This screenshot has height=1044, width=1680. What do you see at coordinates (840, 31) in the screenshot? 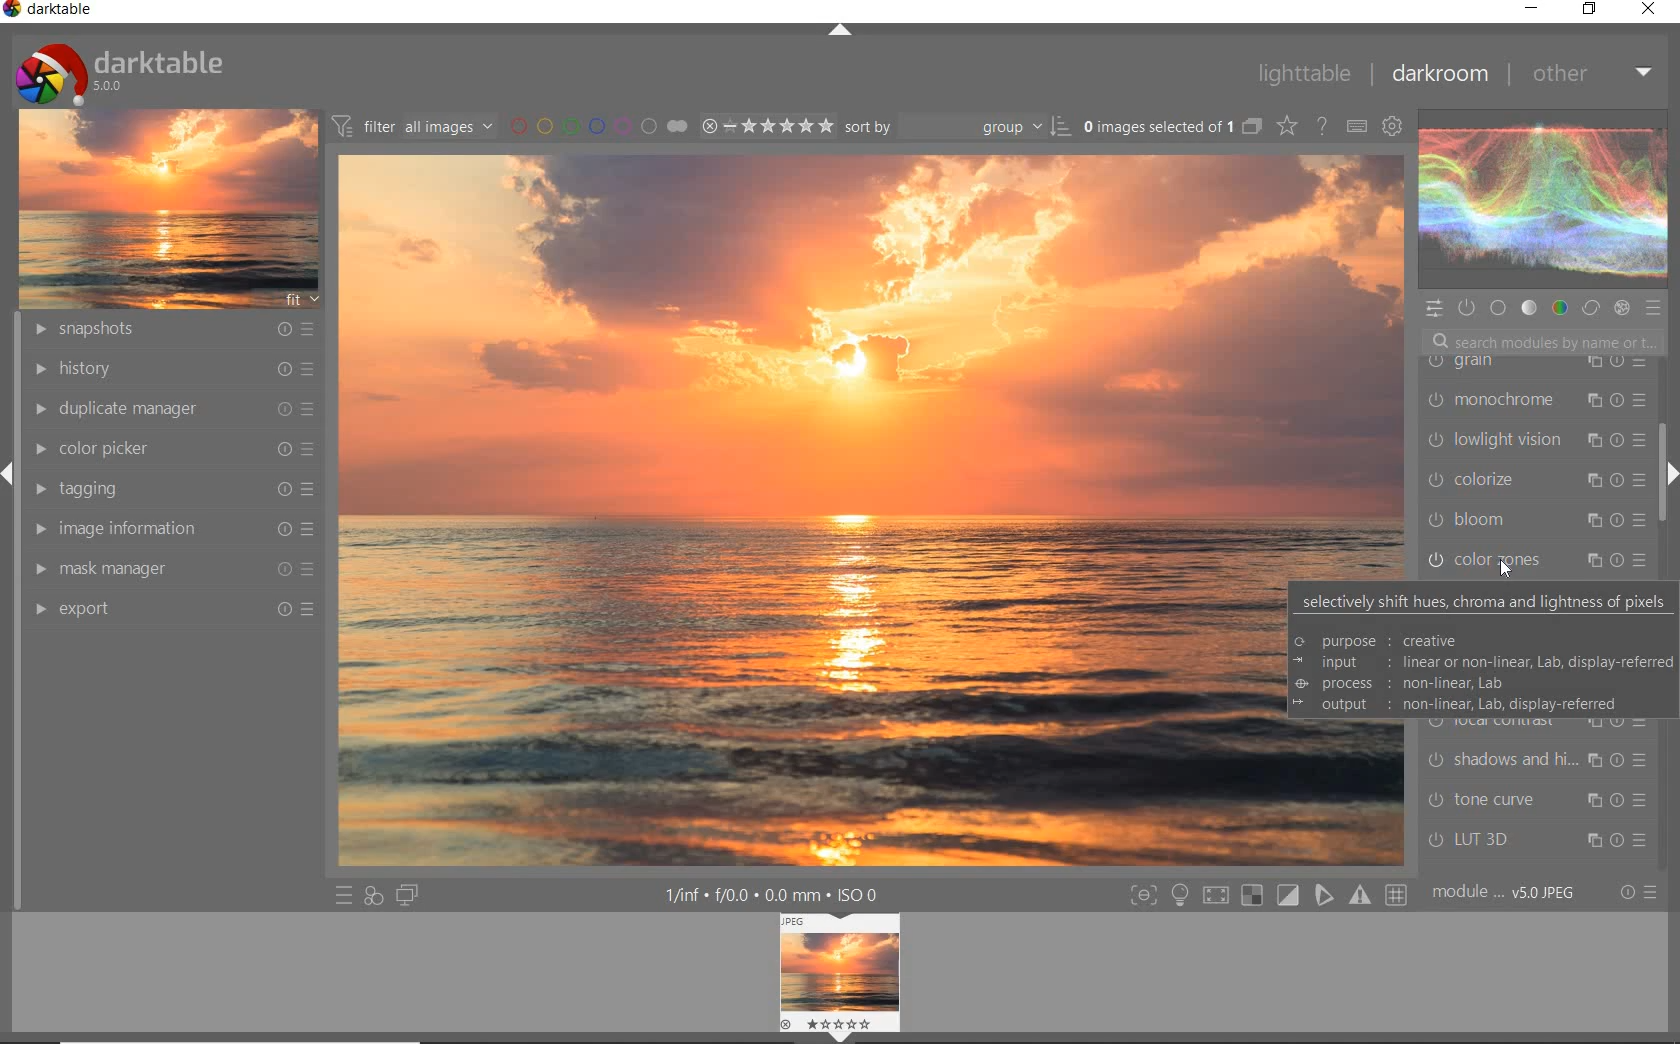
I see `EXPAND/COLLAPSE` at bounding box center [840, 31].